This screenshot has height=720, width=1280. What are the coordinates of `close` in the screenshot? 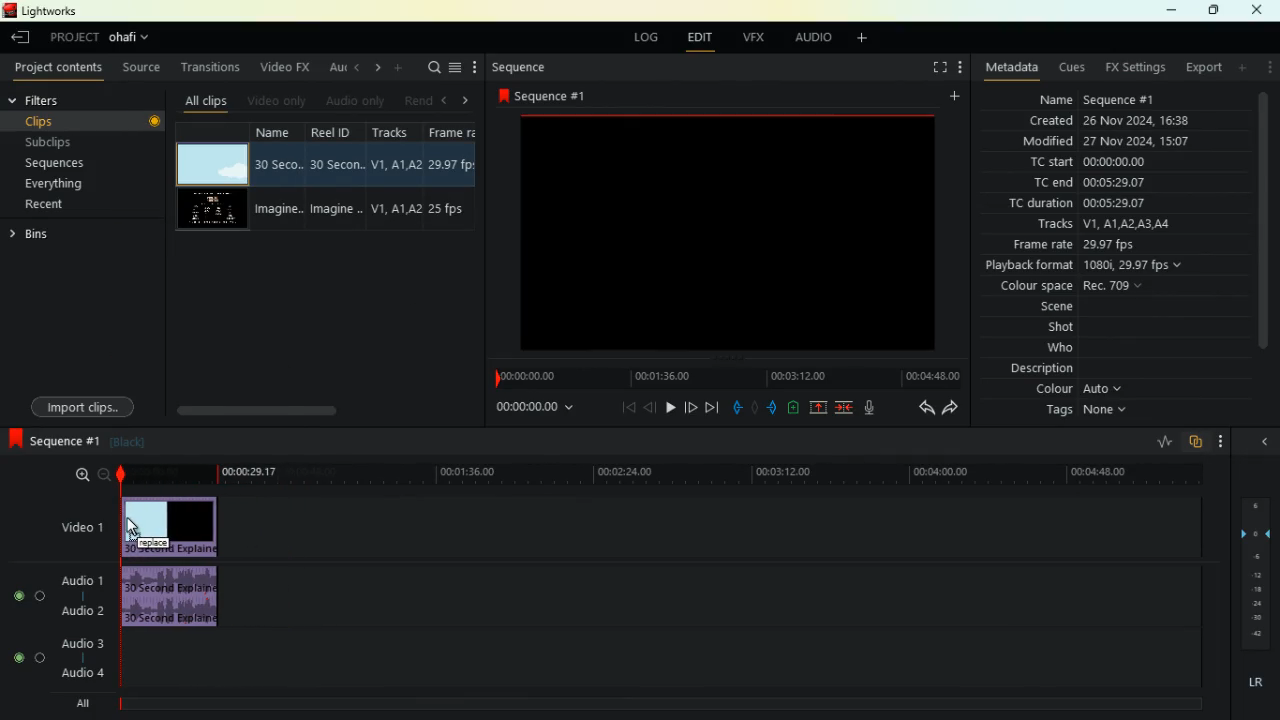 It's located at (1257, 10).